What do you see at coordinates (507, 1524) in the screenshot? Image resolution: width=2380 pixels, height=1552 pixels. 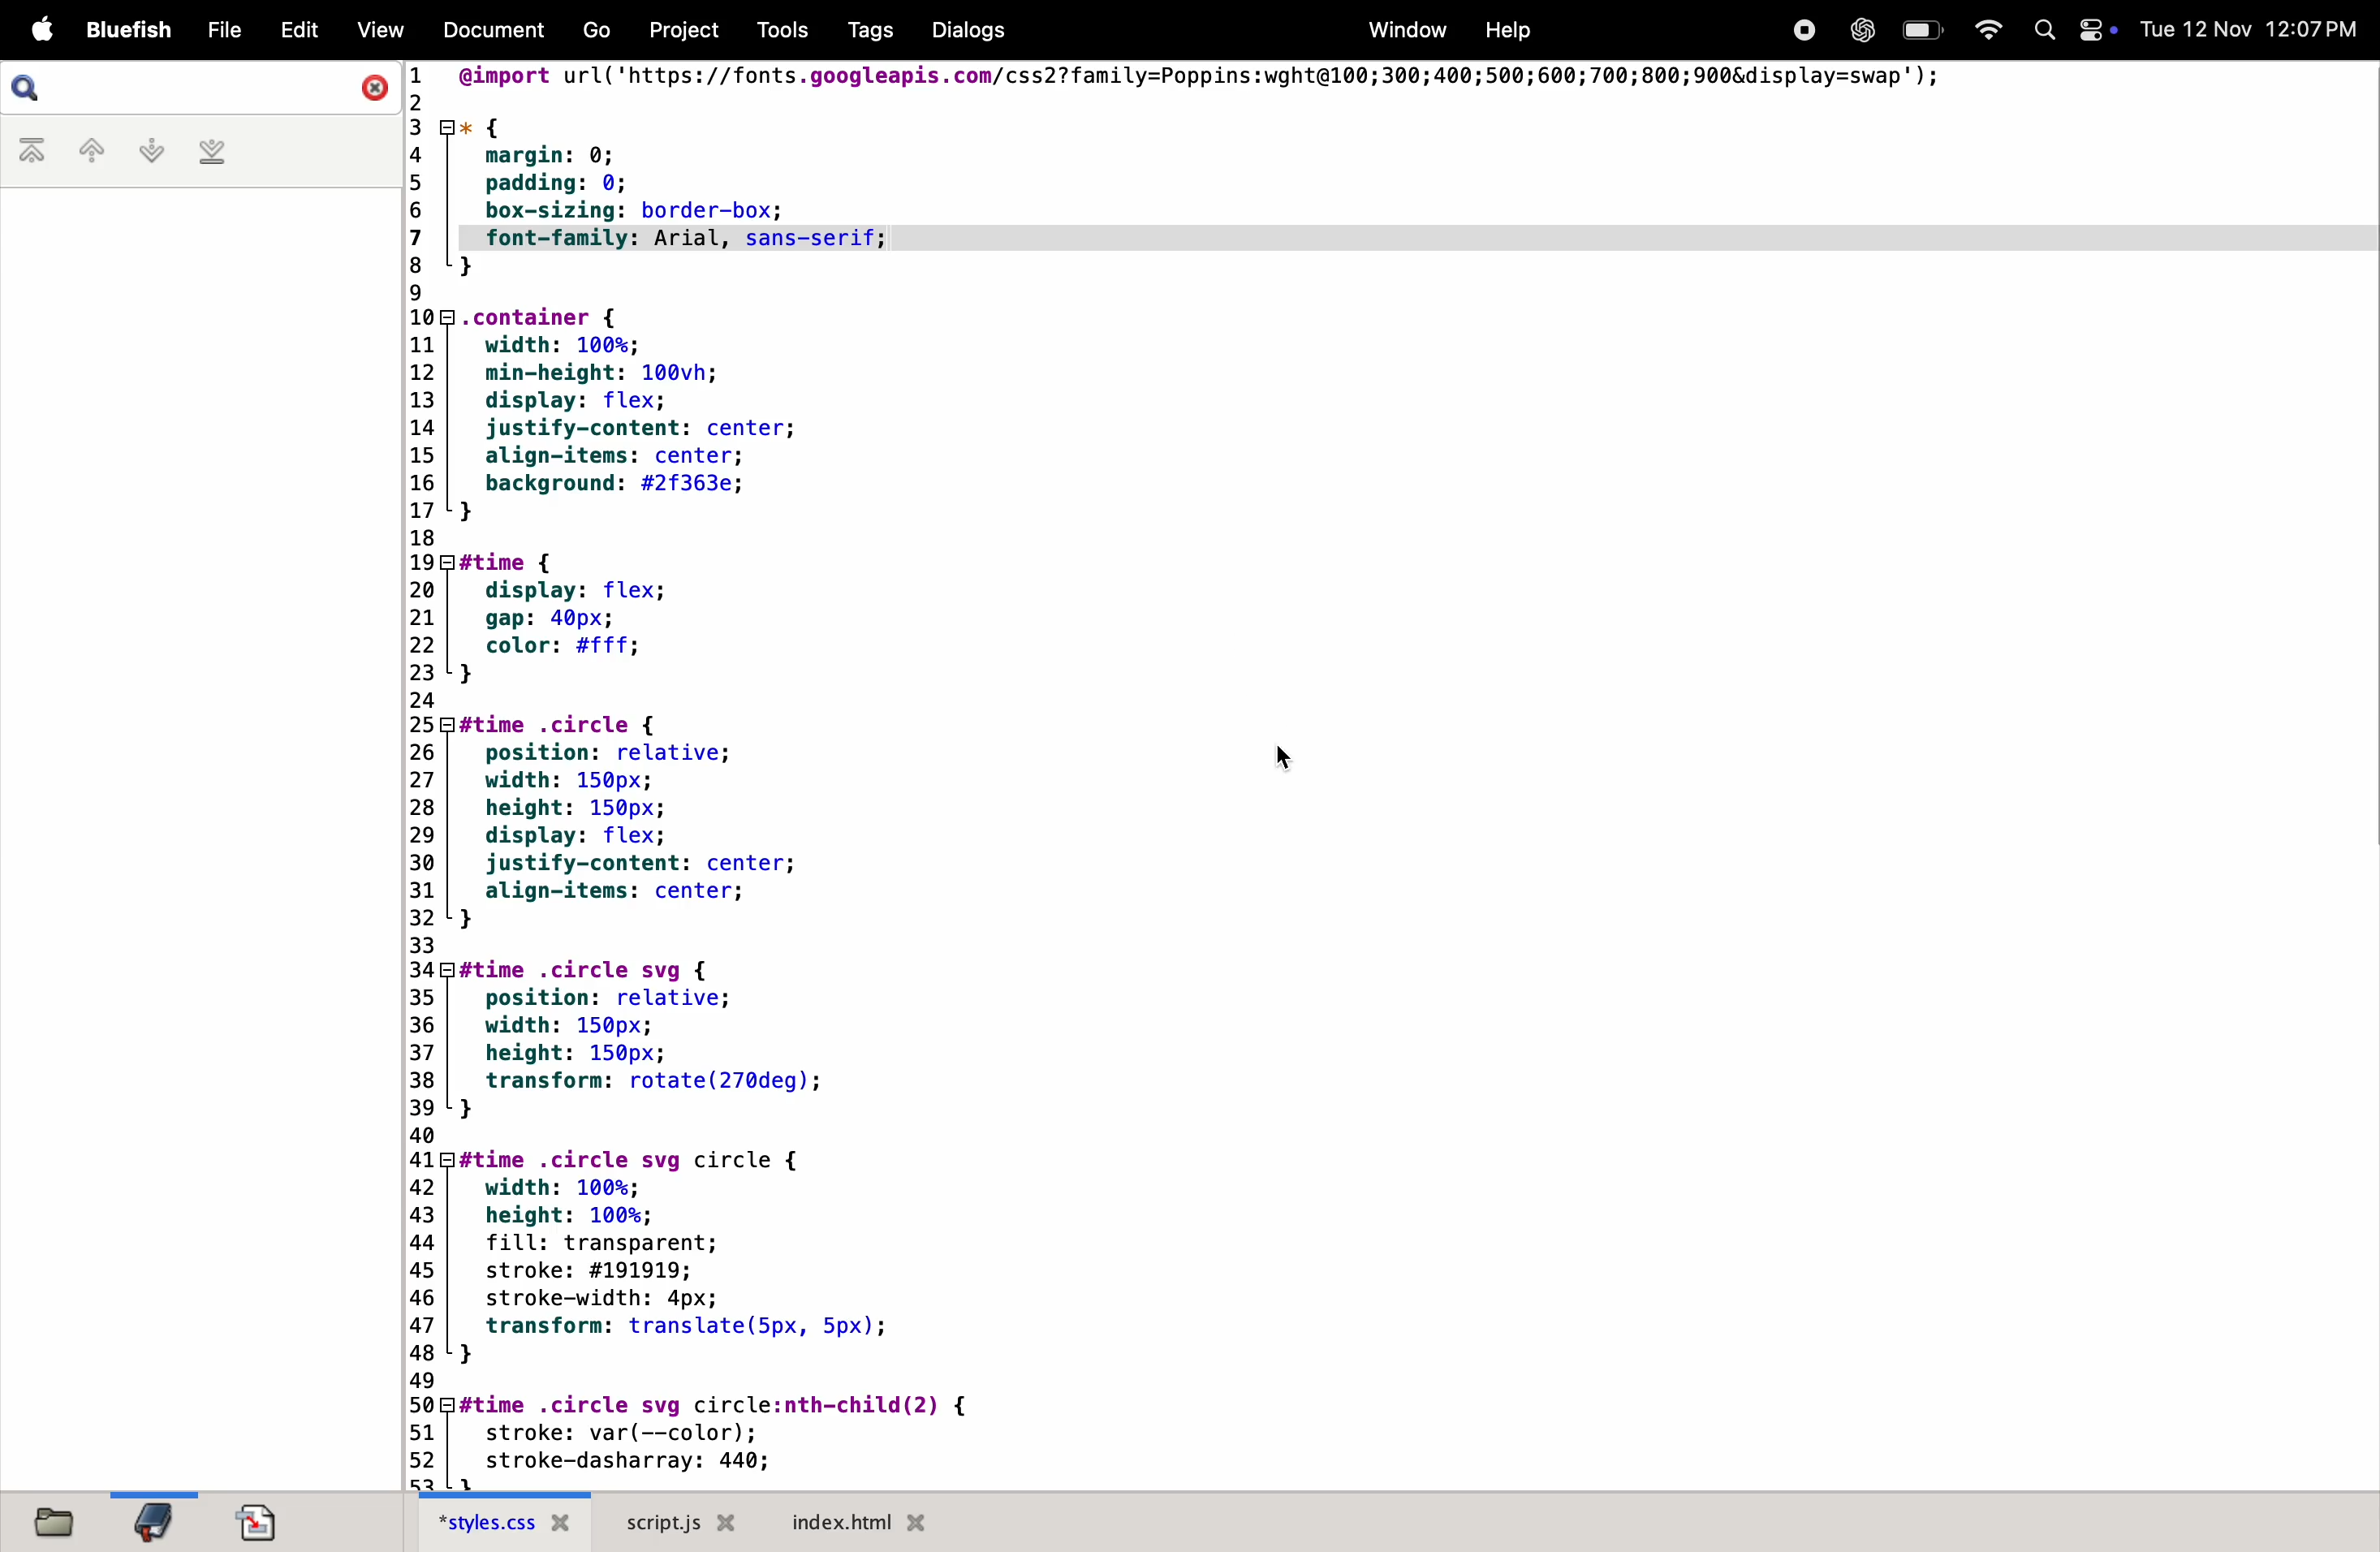 I see `style.css` at bounding box center [507, 1524].